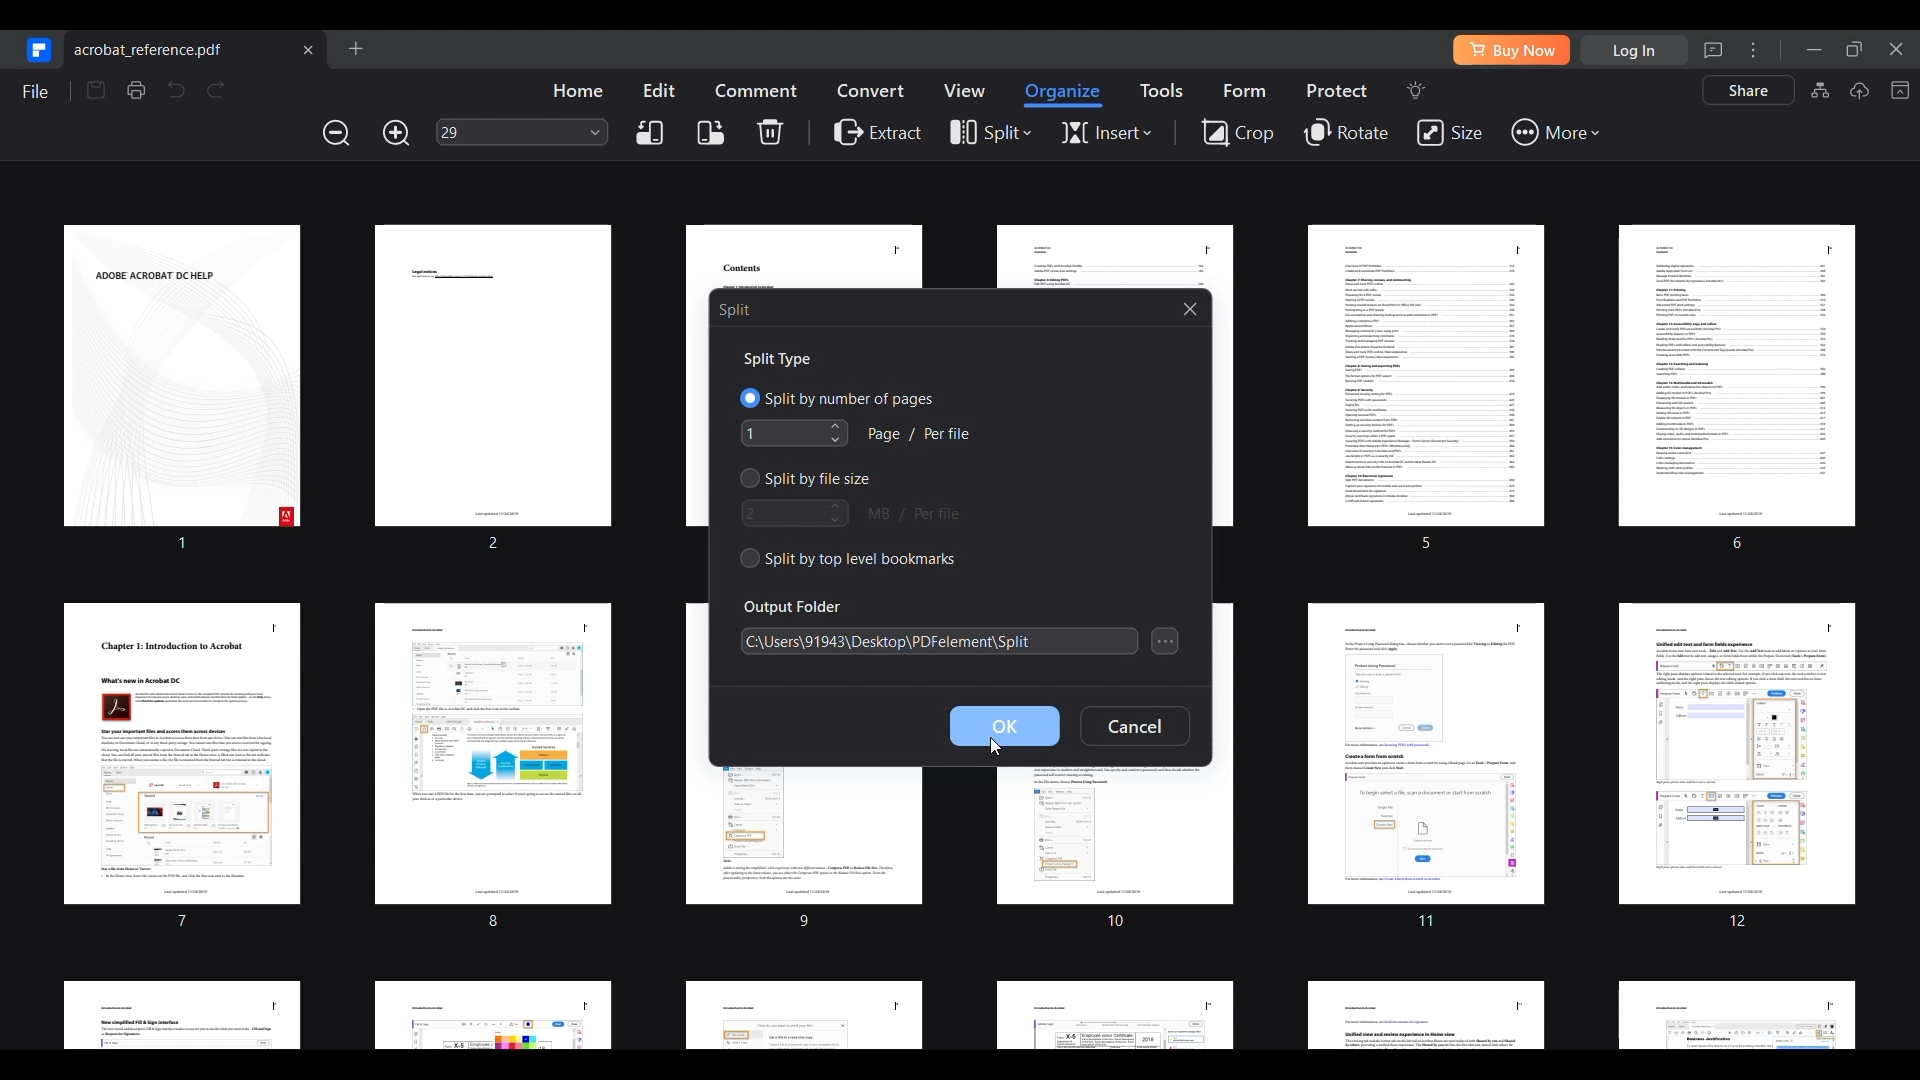 Image resolution: width=1920 pixels, height=1080 pixels. What do you see at coordinates (355, 48) in the screenshot?
I see `Open file` at bounding box center [355, 48].